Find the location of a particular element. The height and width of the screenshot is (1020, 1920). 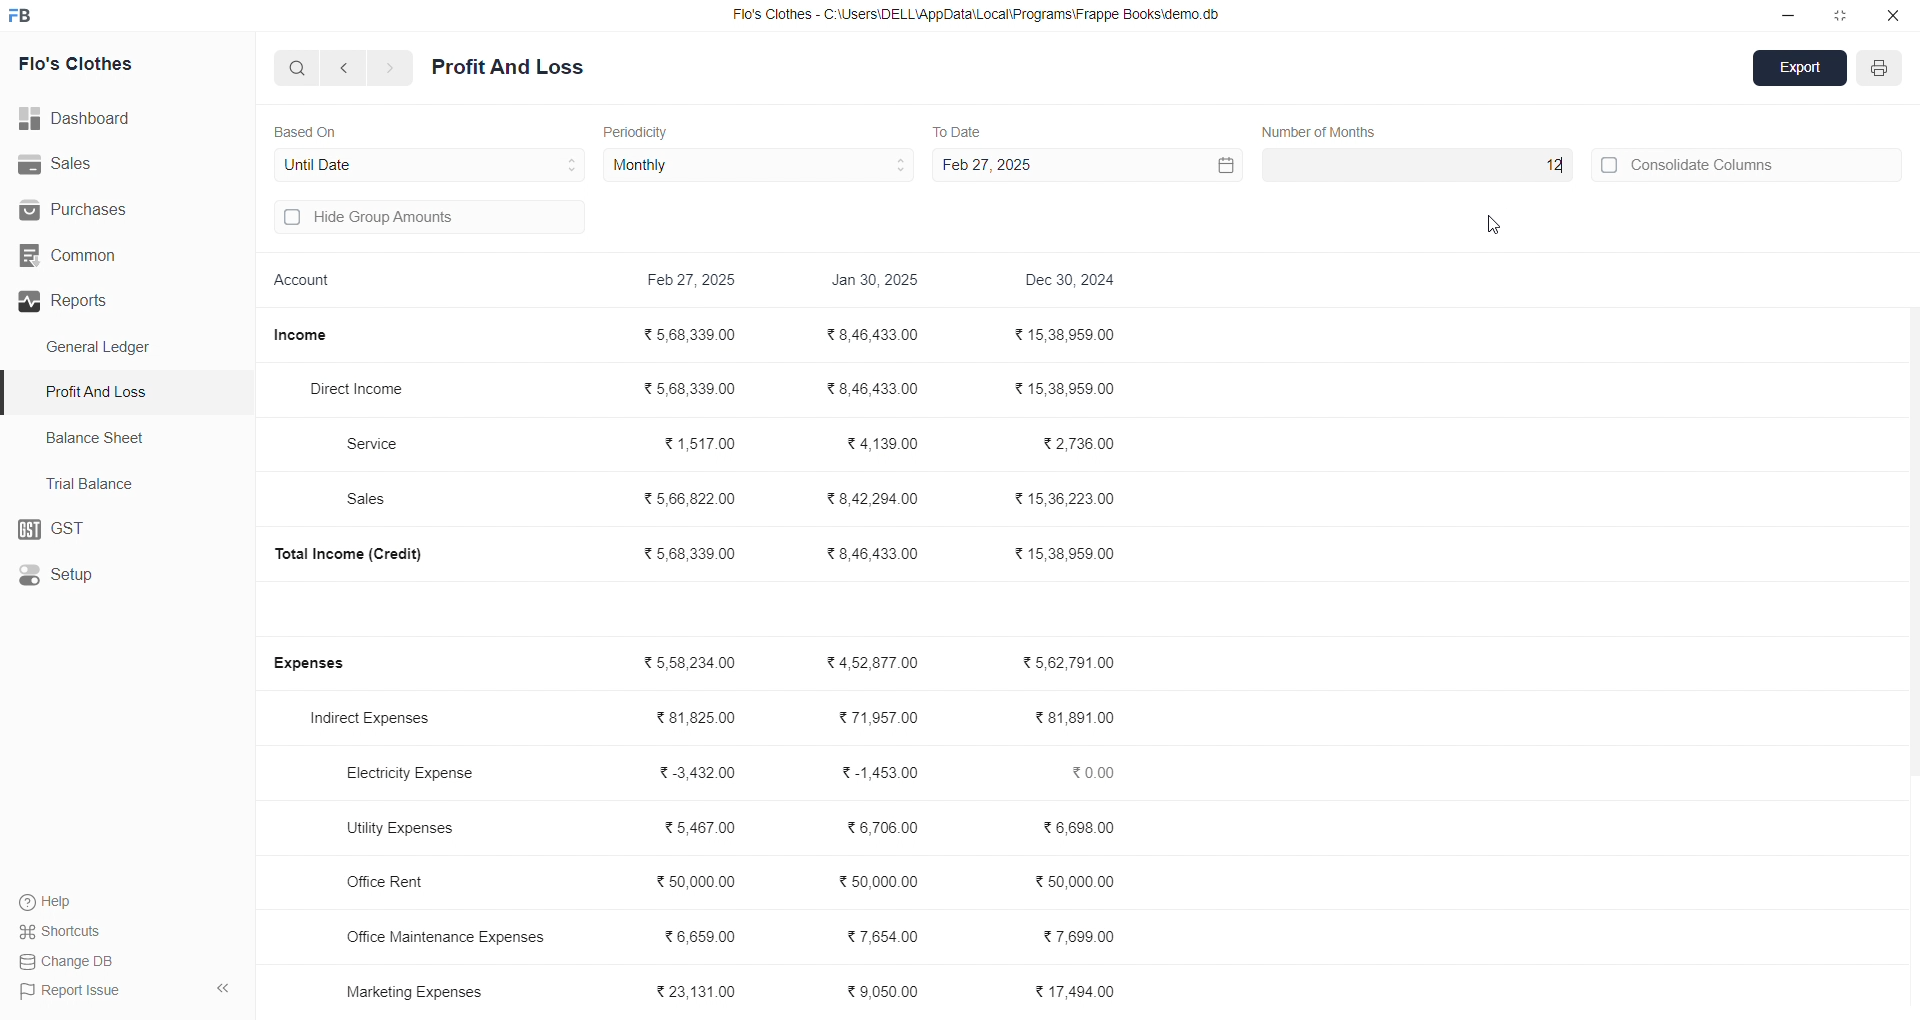

Office Maintenance Expenses is located at coordinates (446, 936).